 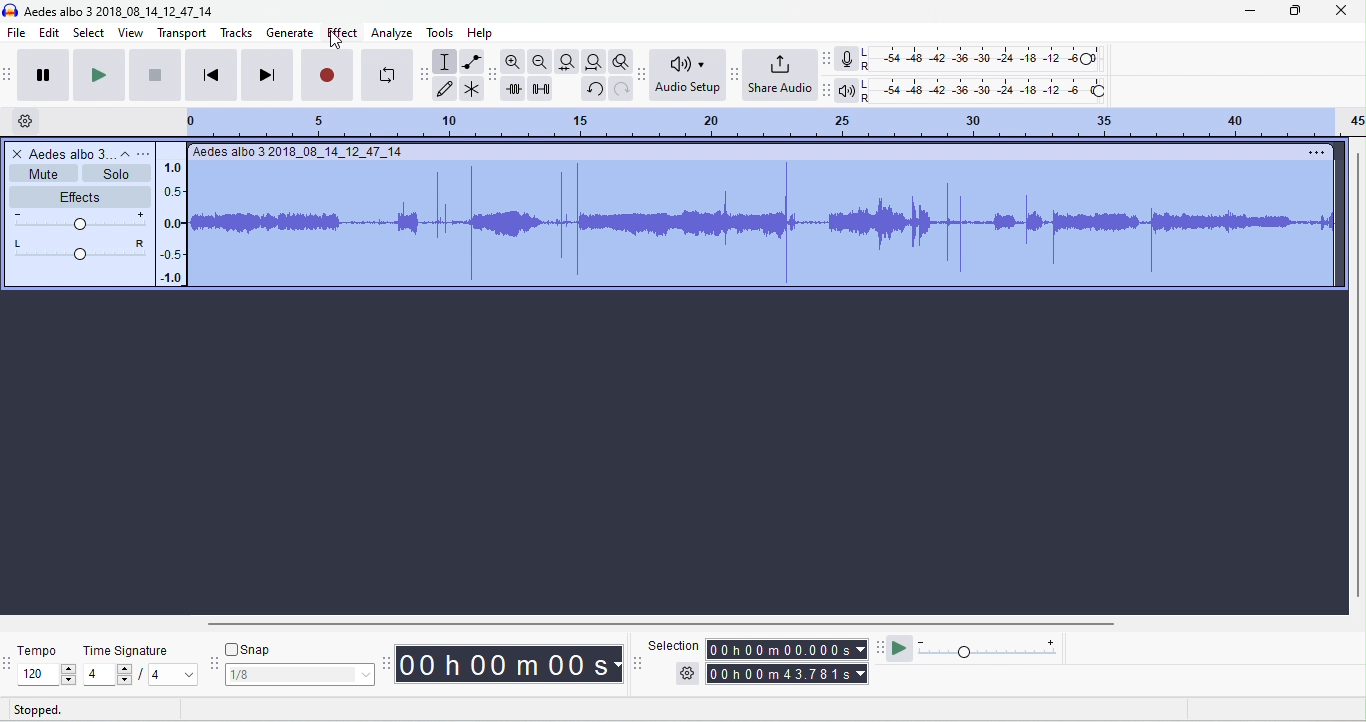 What do you see at coordinates (131, 33) in the screenshot?
I see `view` at bounding box center [131, 33].